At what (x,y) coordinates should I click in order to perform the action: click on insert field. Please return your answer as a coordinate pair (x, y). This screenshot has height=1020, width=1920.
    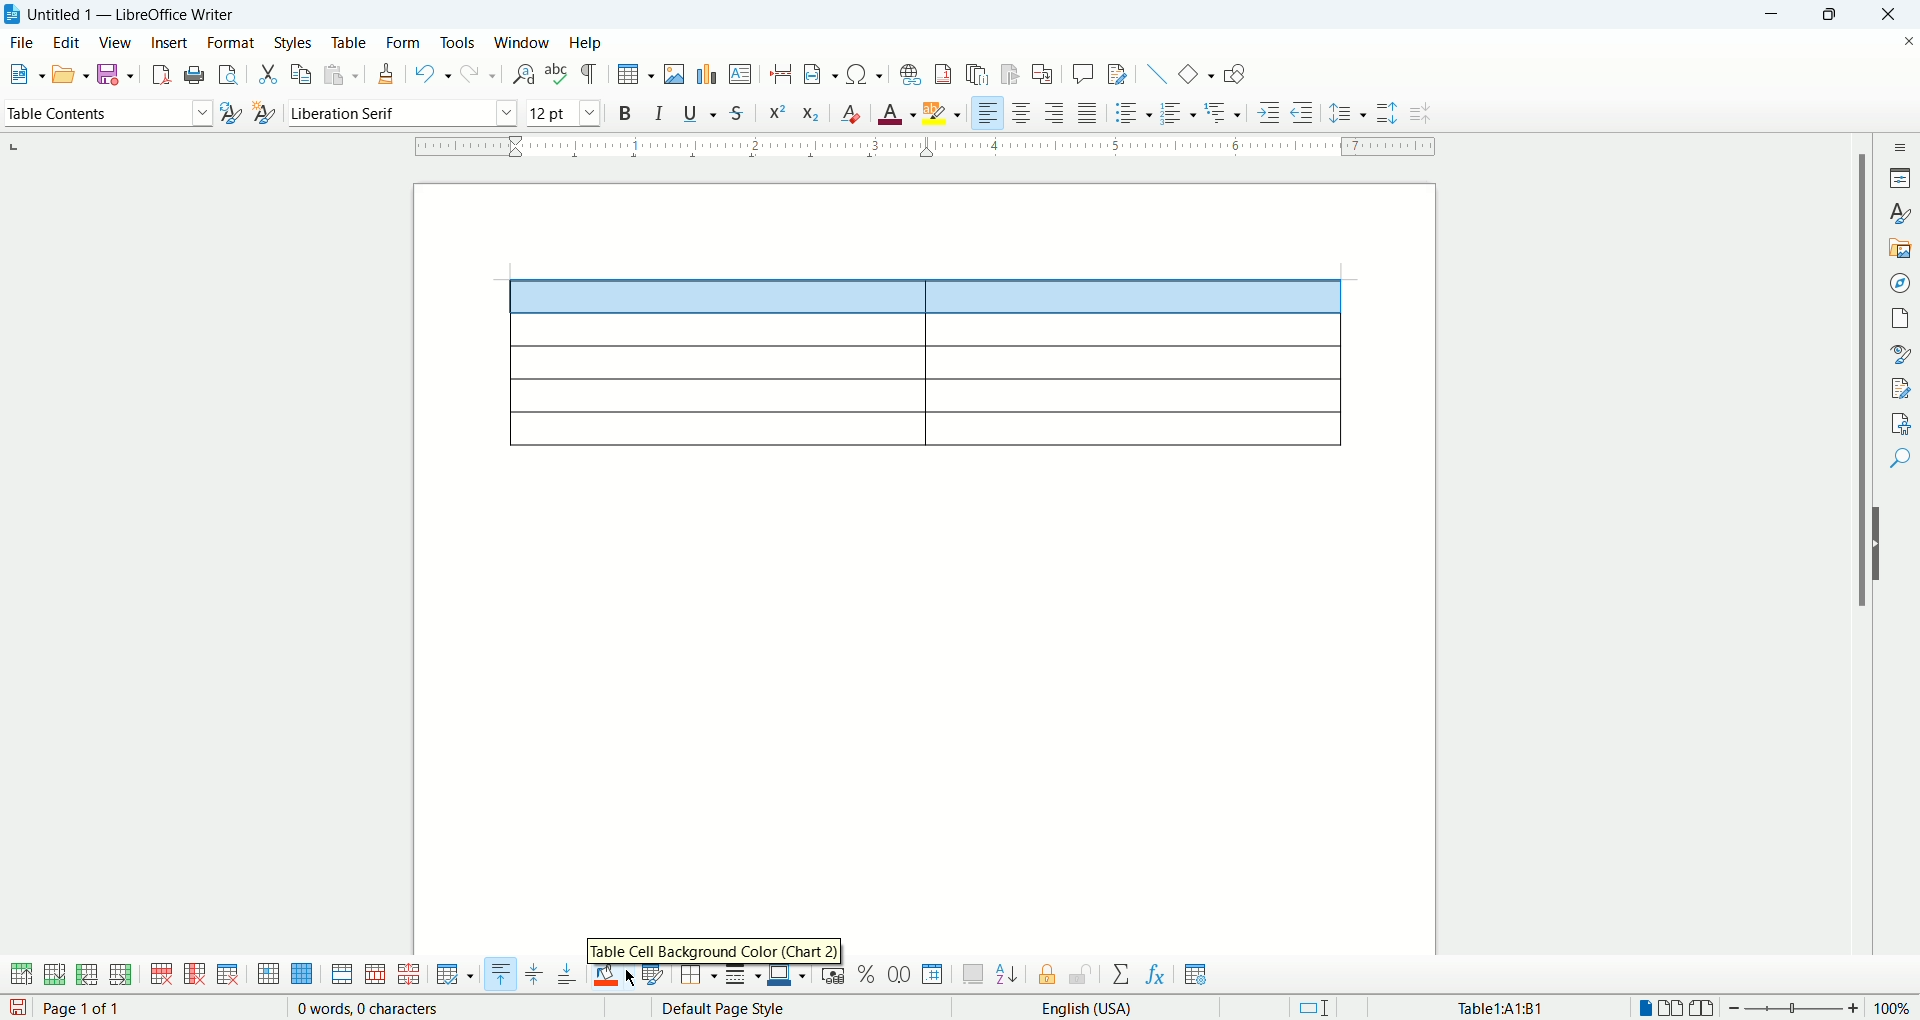
    Looking at the image, I should click on (823, 73).